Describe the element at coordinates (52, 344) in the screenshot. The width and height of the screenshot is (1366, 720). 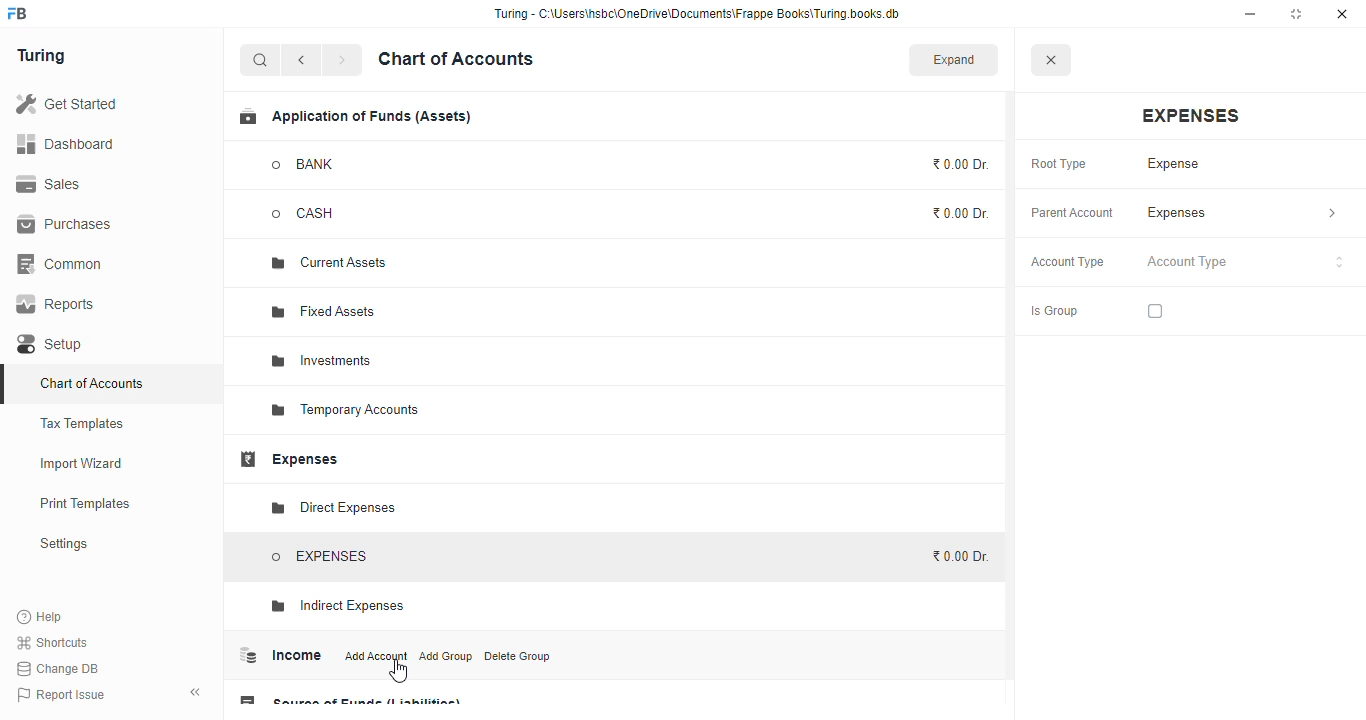
I see `setup` at that location.